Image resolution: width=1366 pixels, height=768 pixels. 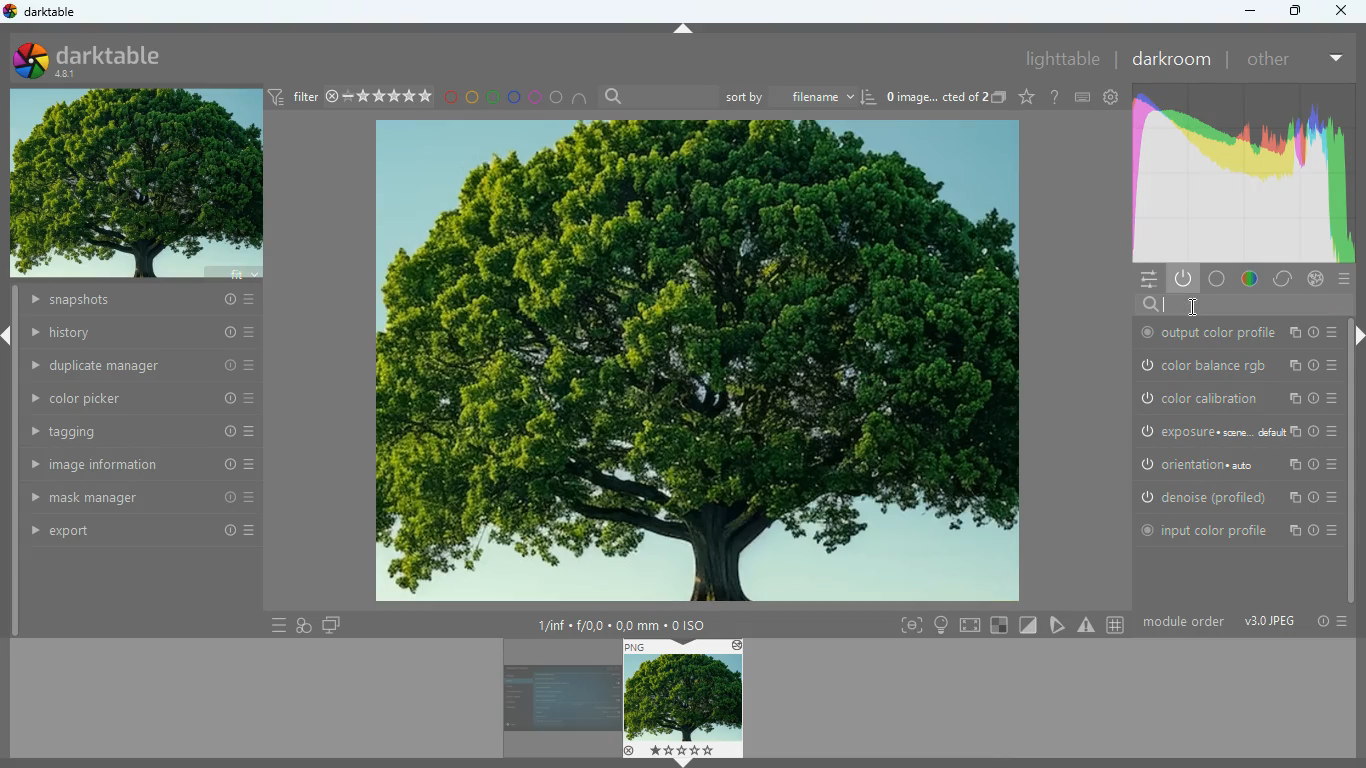 What do you see at coordinates (144, 302) in the screenshot?
I see `snapshots` at bounding box center [144, 302].